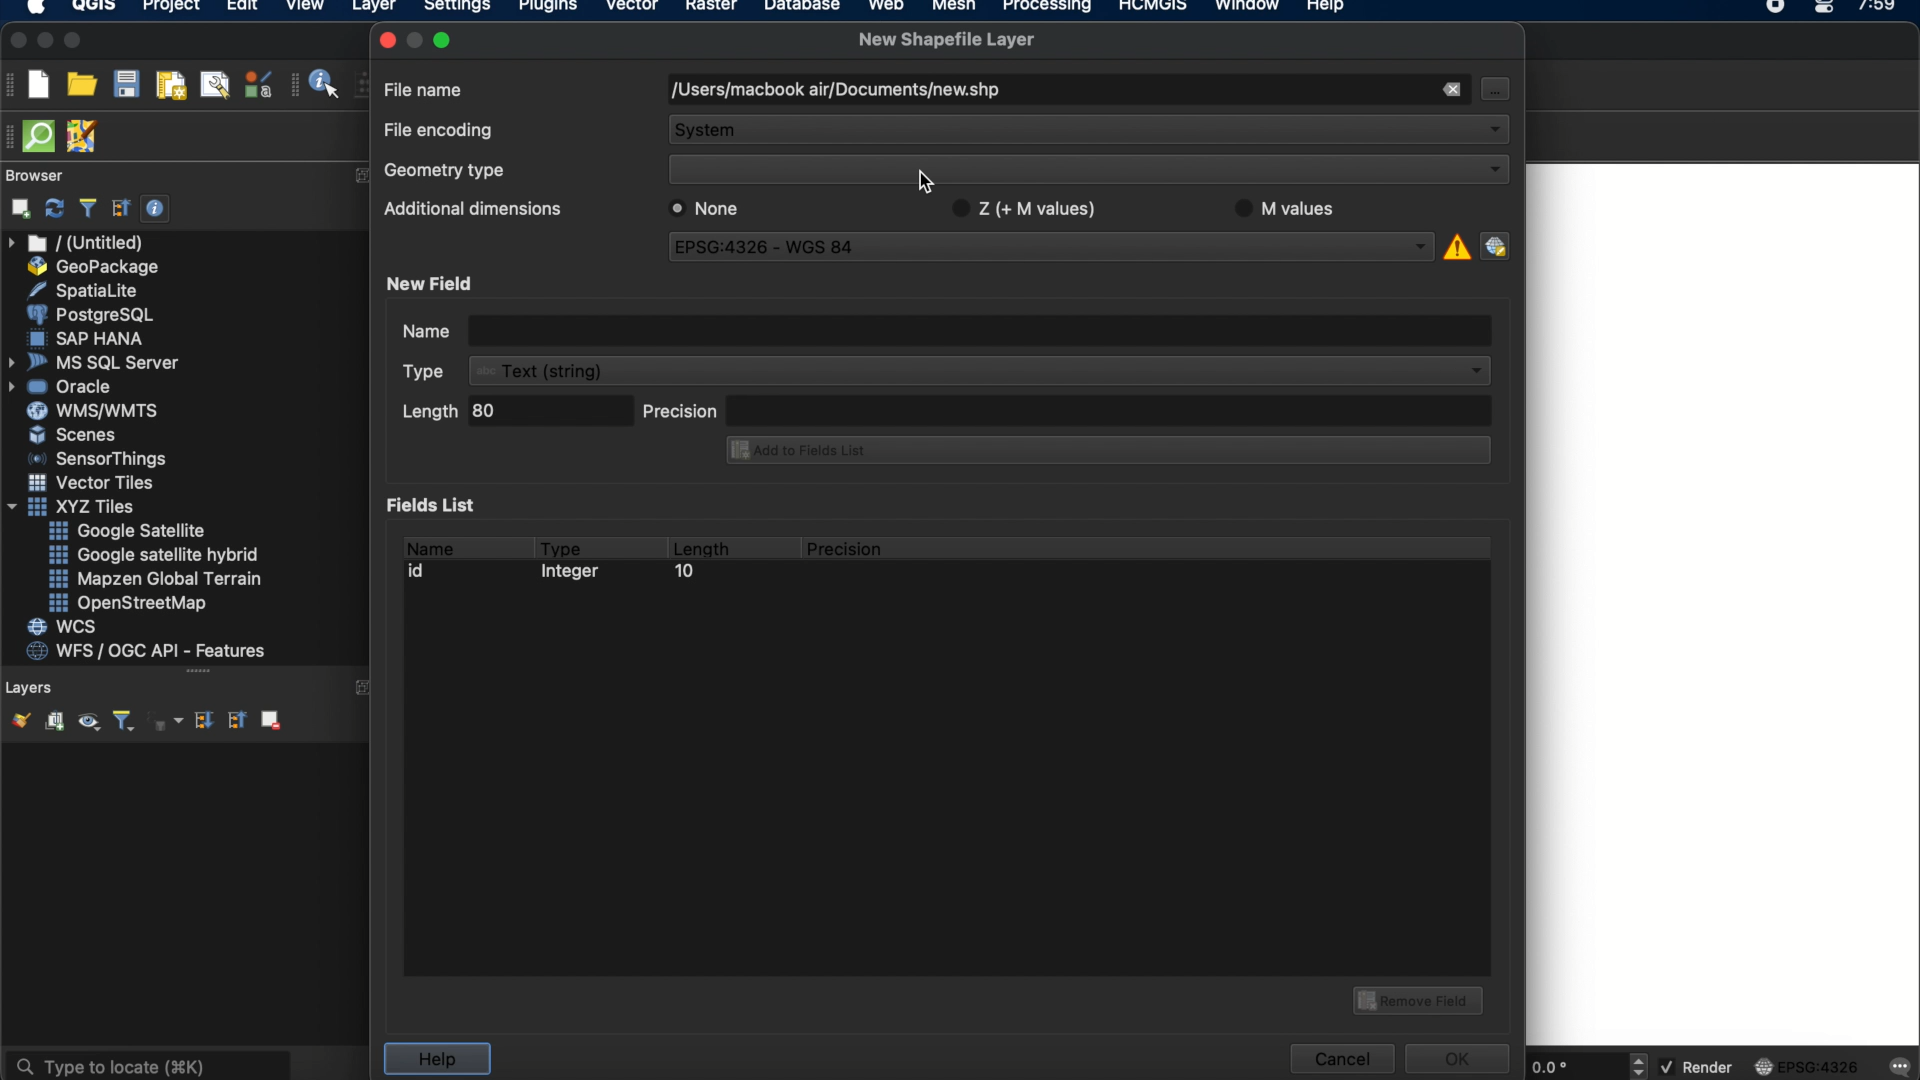  I want to click on openstreetmap, so click(128, 604).